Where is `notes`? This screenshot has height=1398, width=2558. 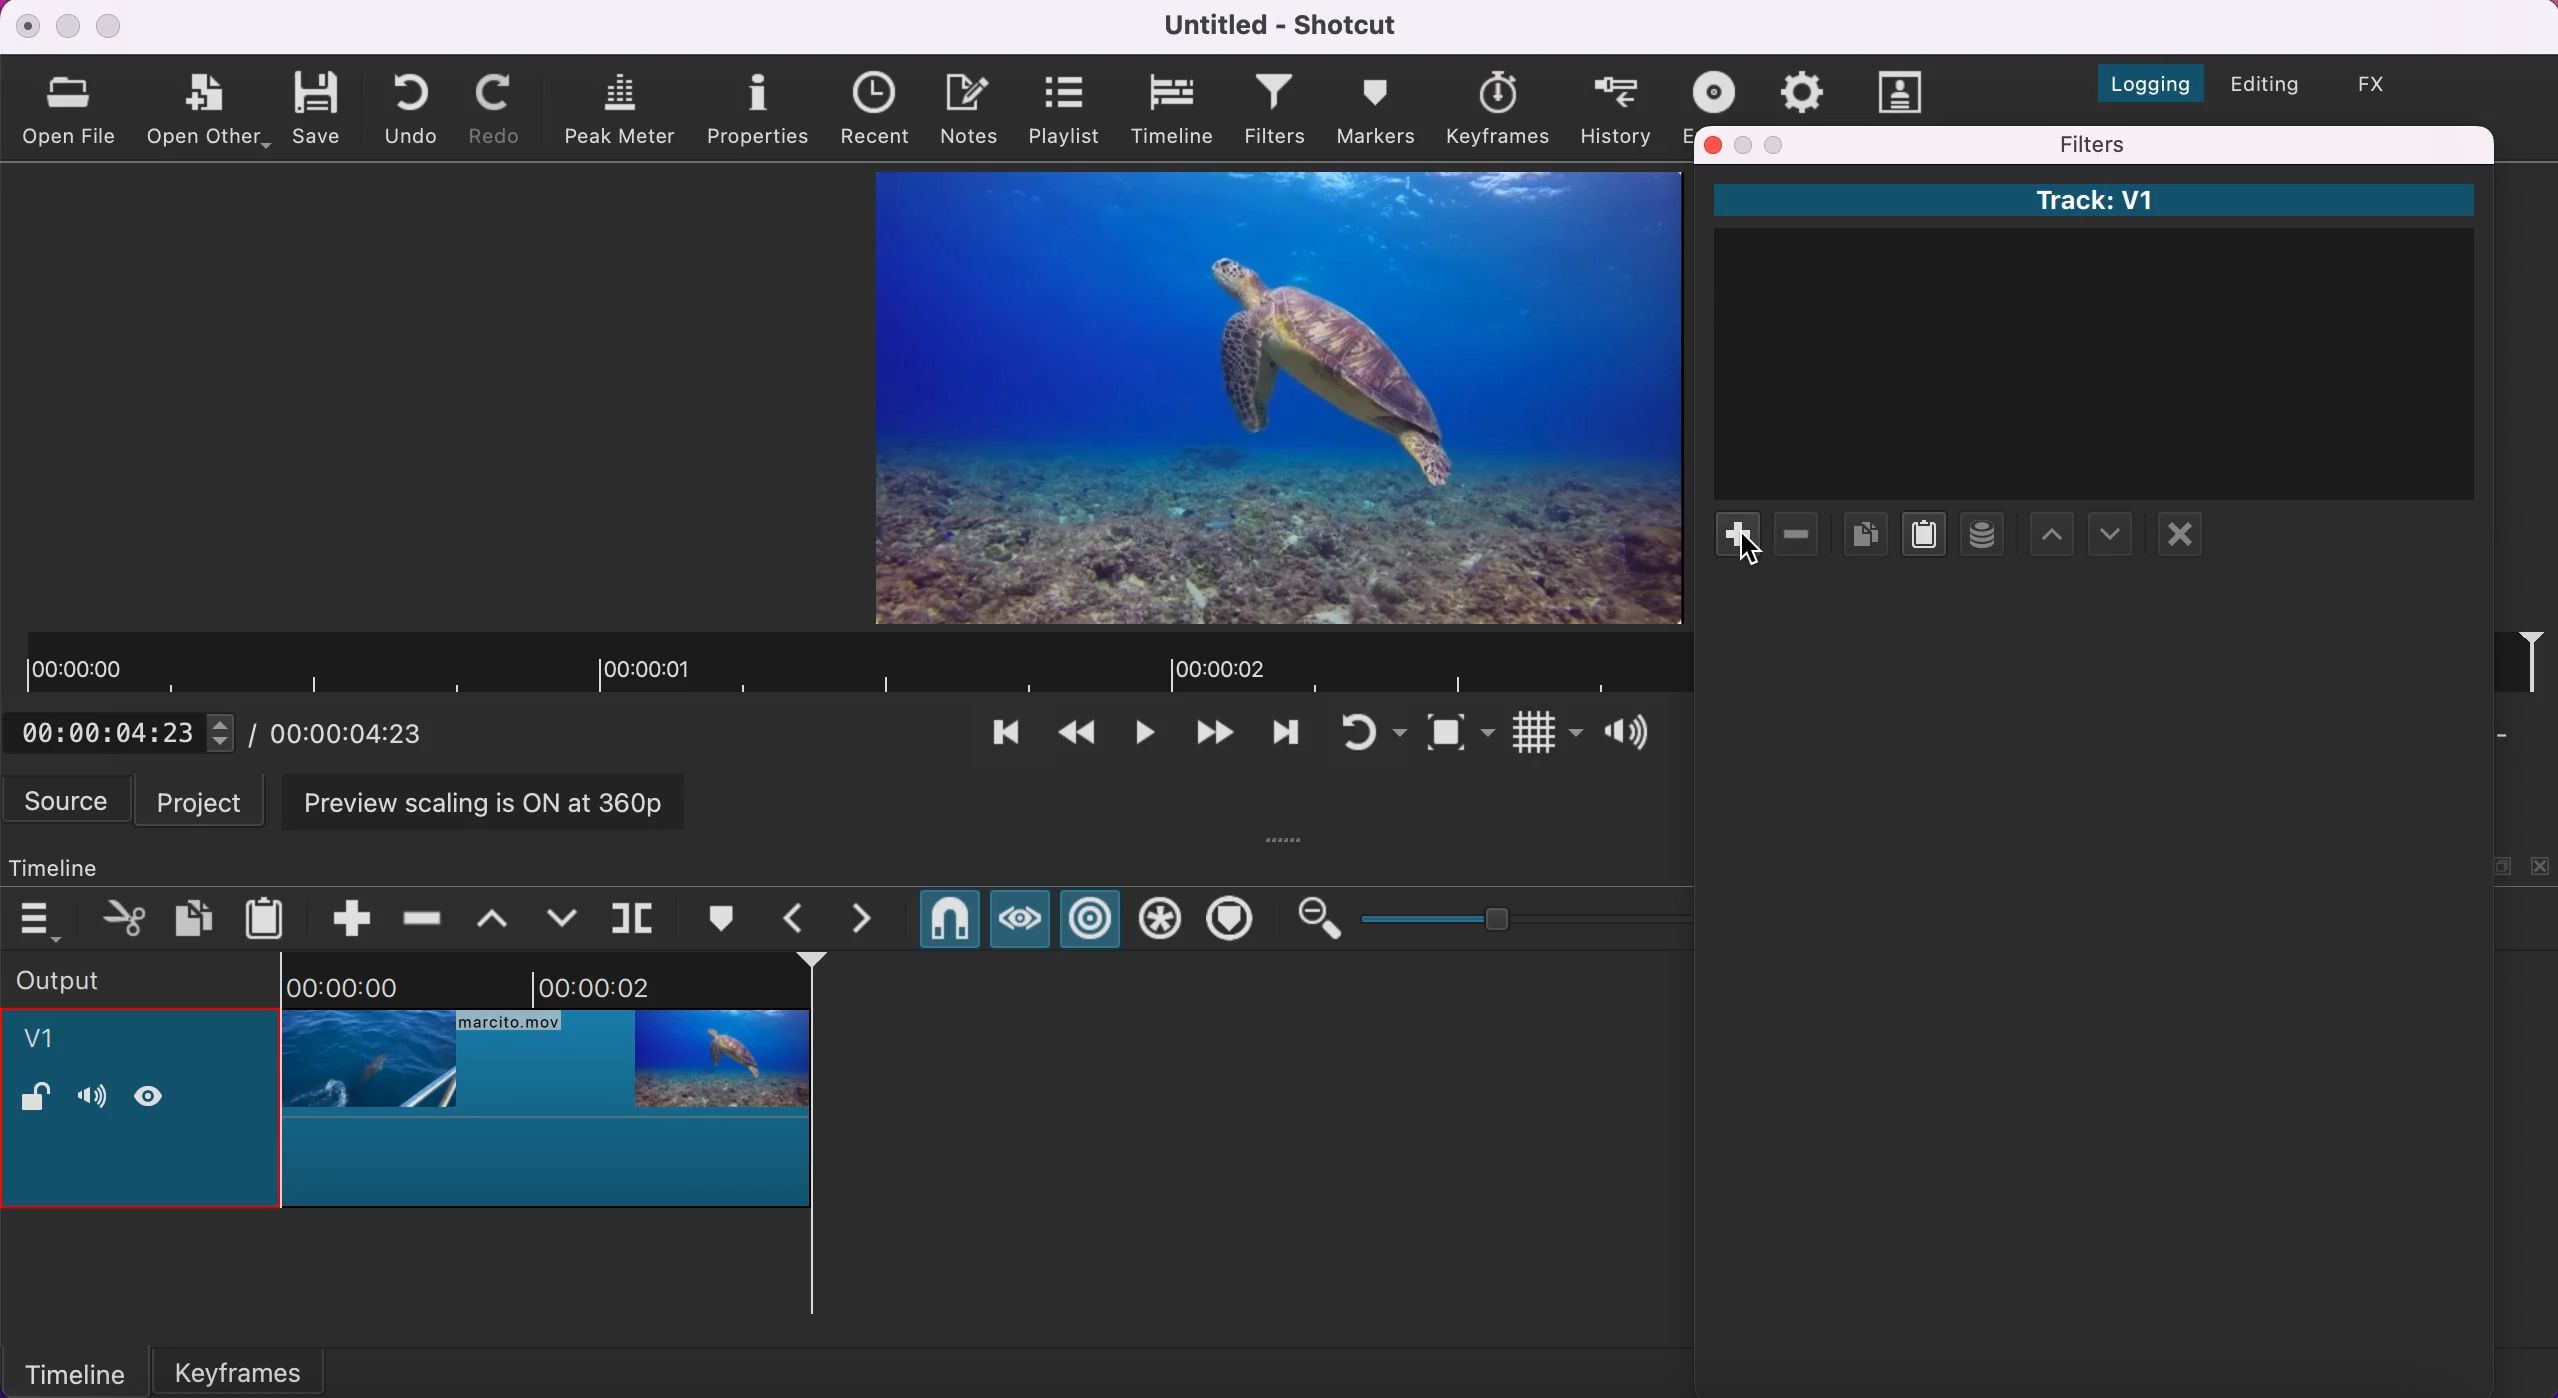 notes is located at coordinates (974, 108).